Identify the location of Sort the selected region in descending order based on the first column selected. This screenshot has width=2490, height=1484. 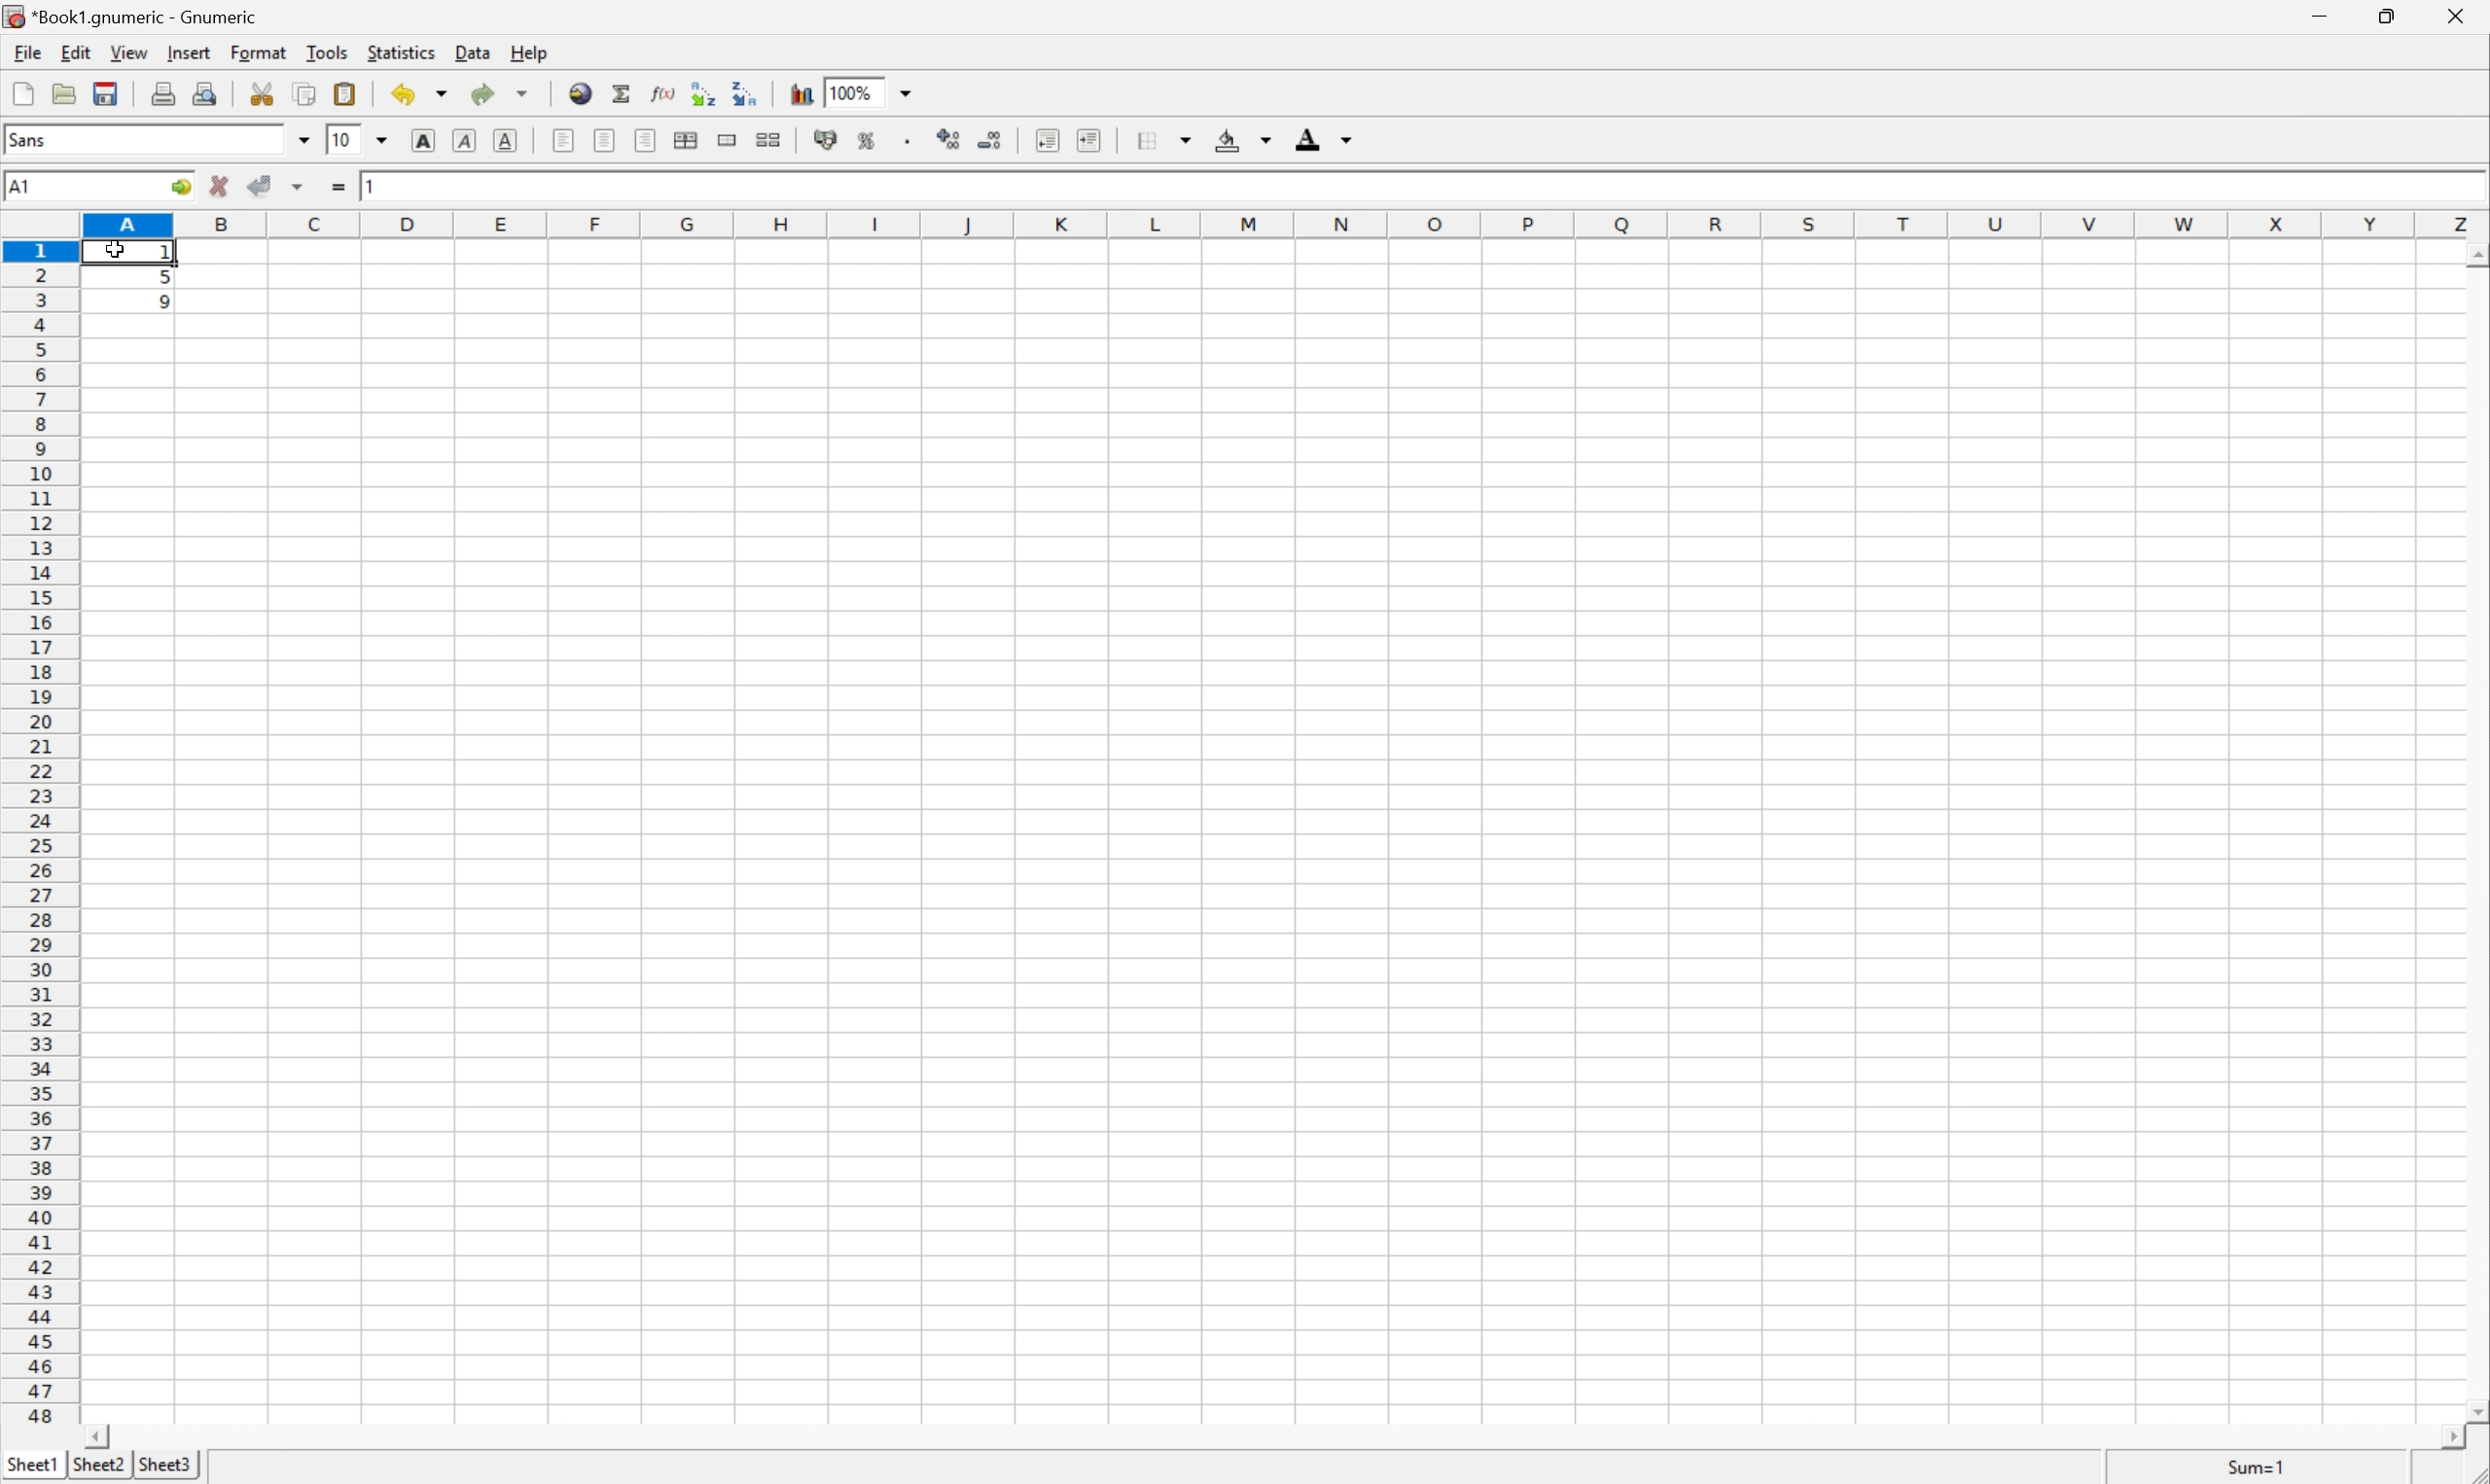
(746, 91).